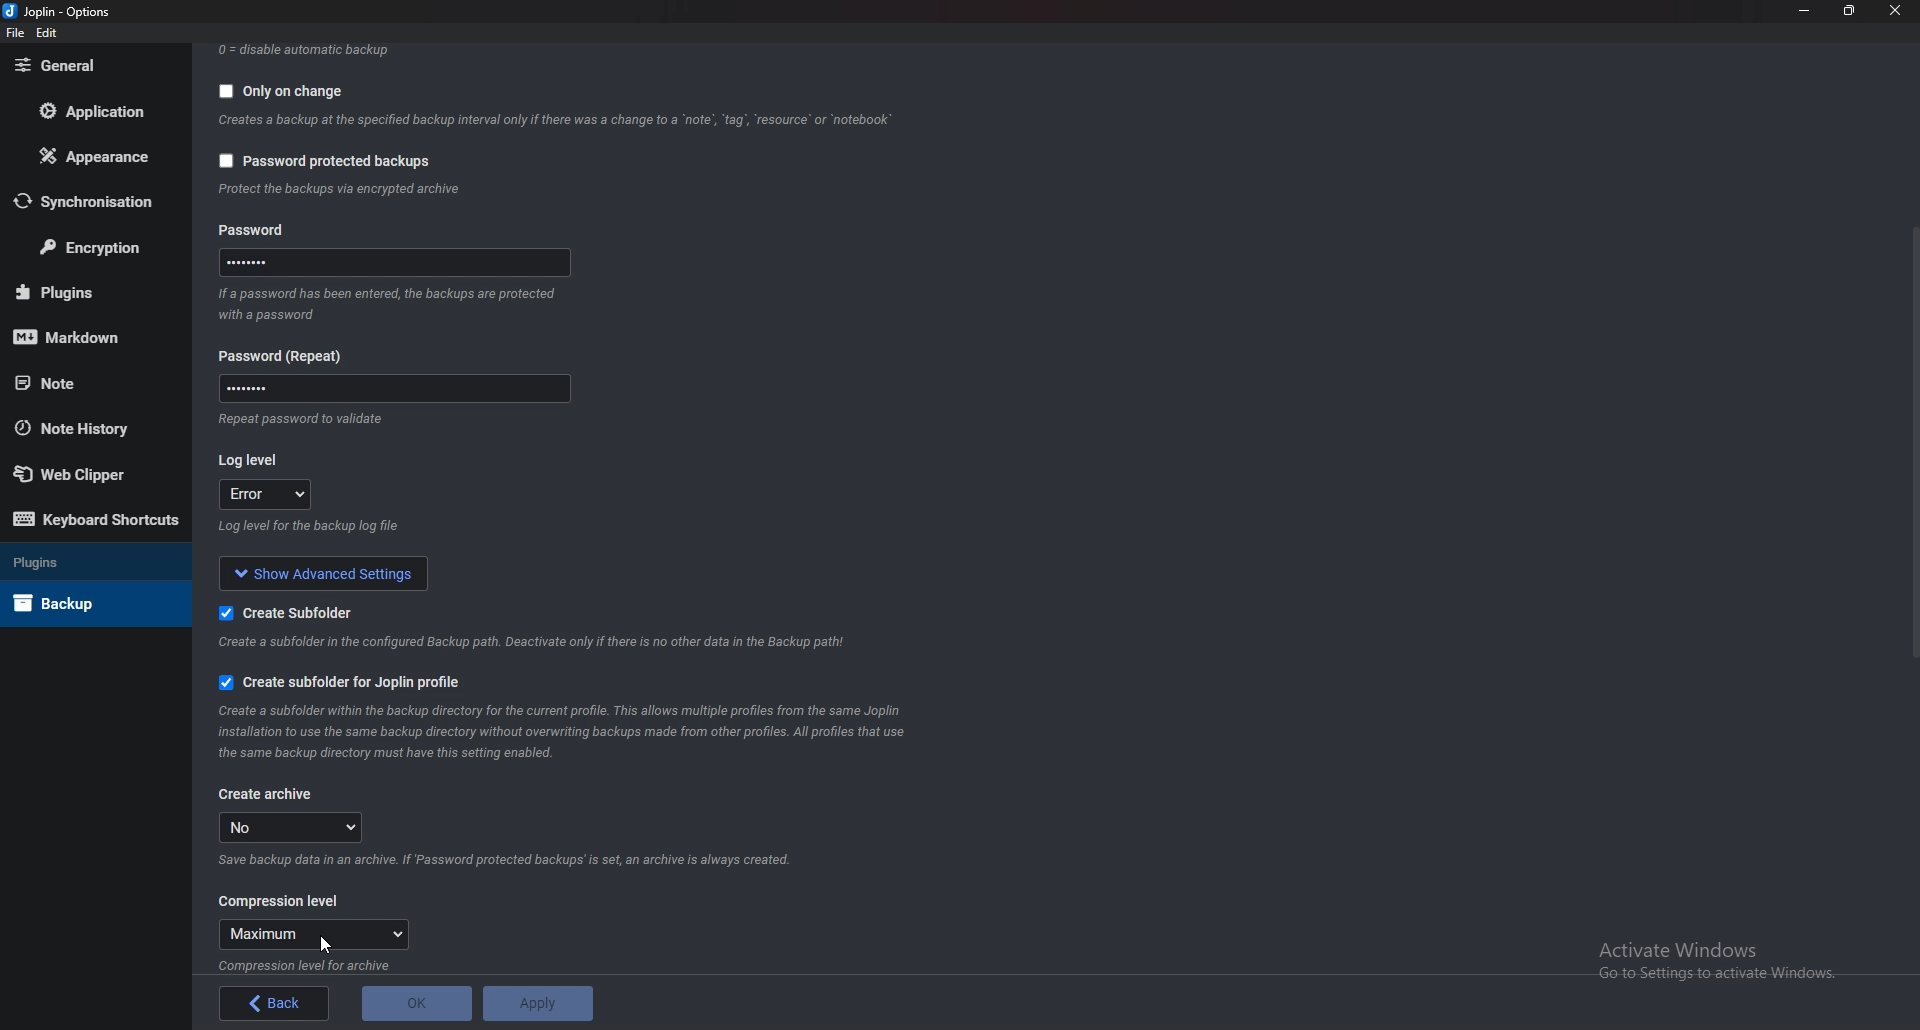 The image size is (1920, 1030). I want to click on scroll bar, so click(1912, 448).